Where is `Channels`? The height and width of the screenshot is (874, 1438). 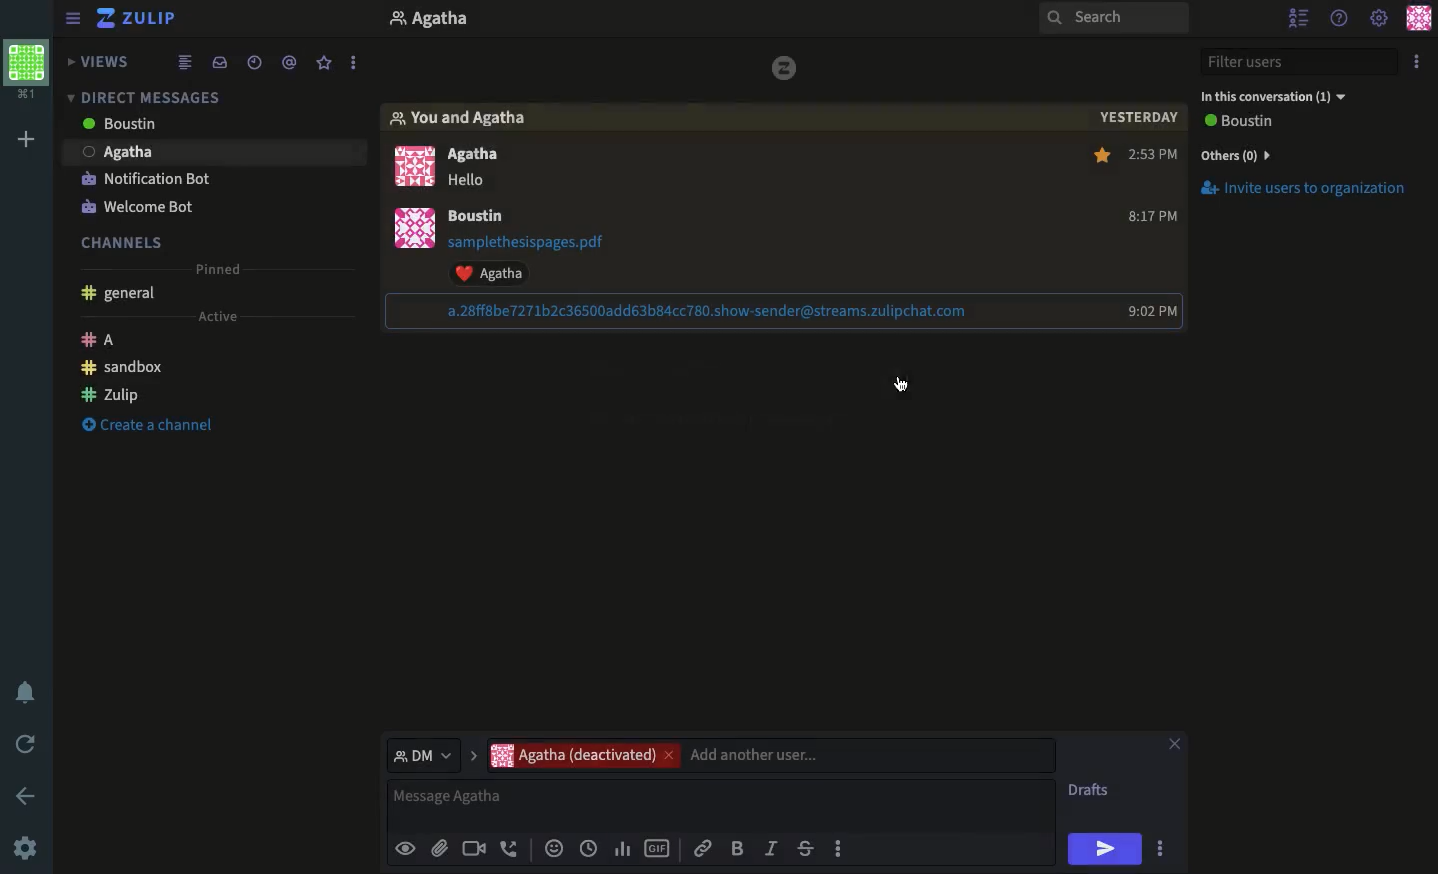
Channels is located at coordinates (129, 240).